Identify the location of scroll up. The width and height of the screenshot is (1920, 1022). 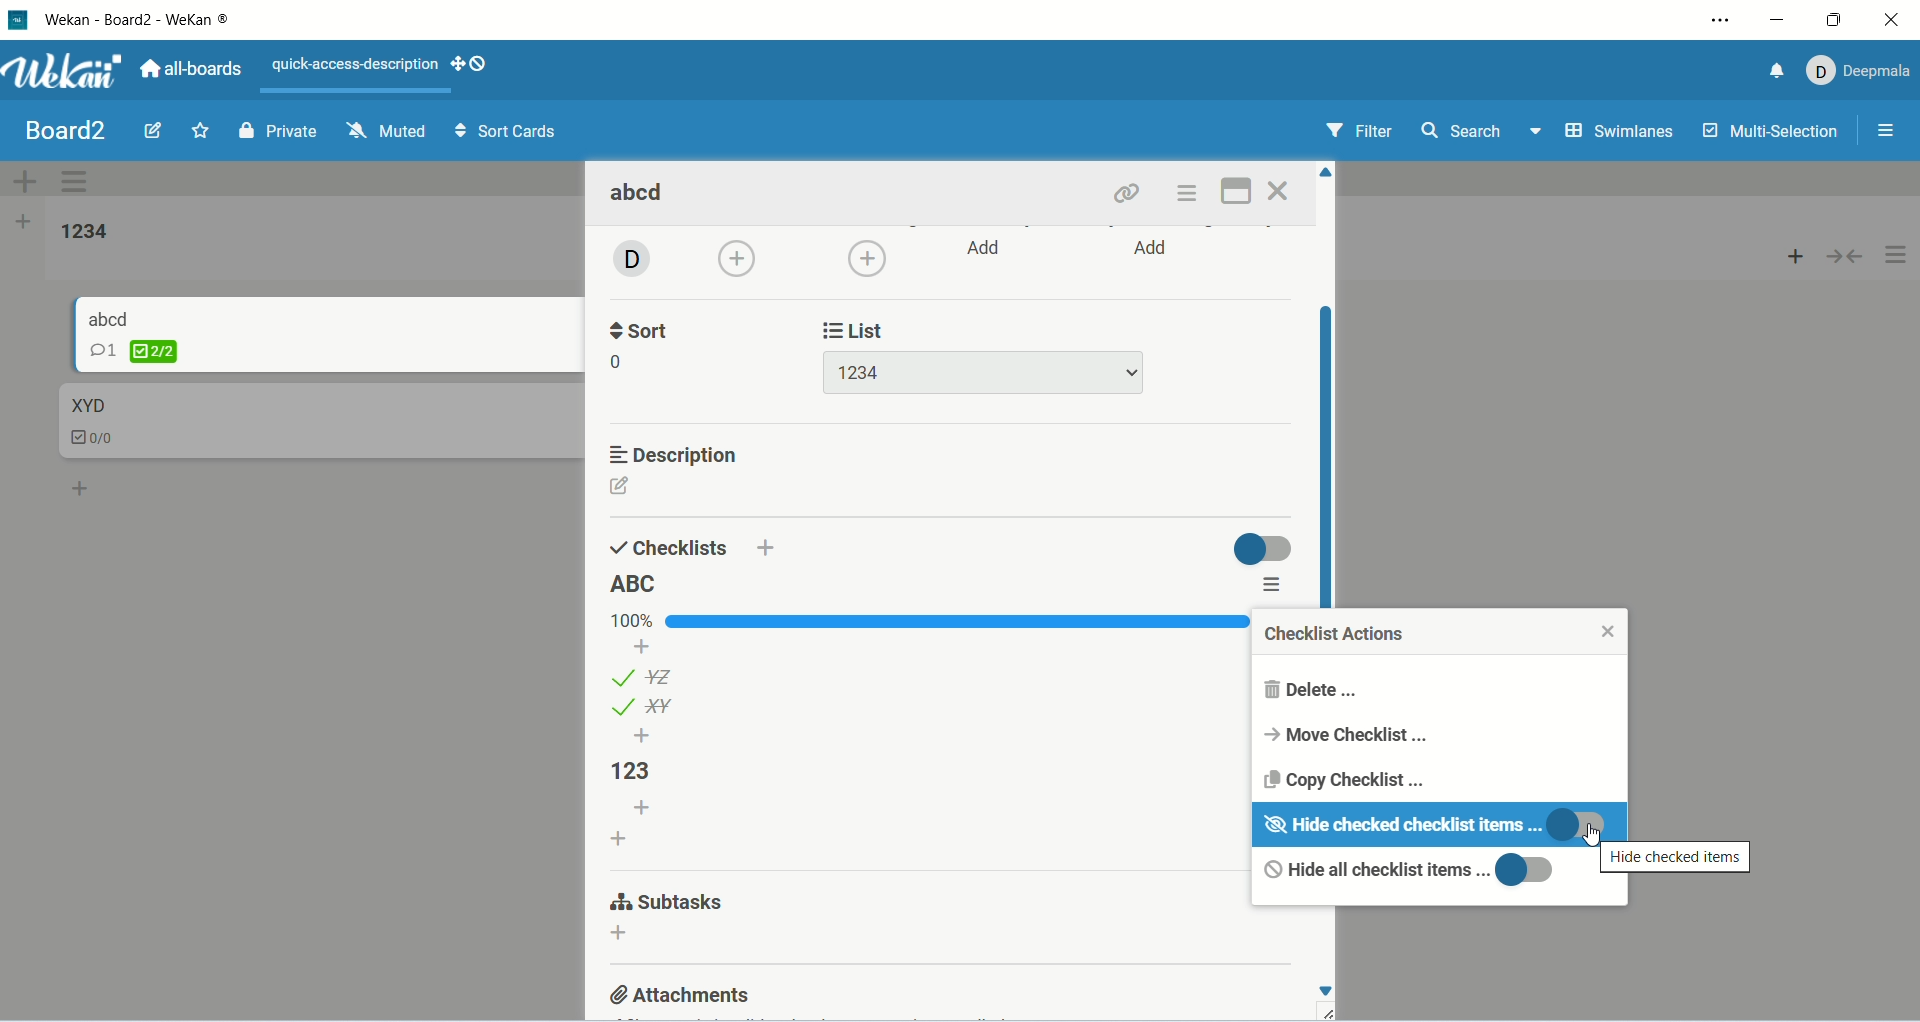
(1328, 172).